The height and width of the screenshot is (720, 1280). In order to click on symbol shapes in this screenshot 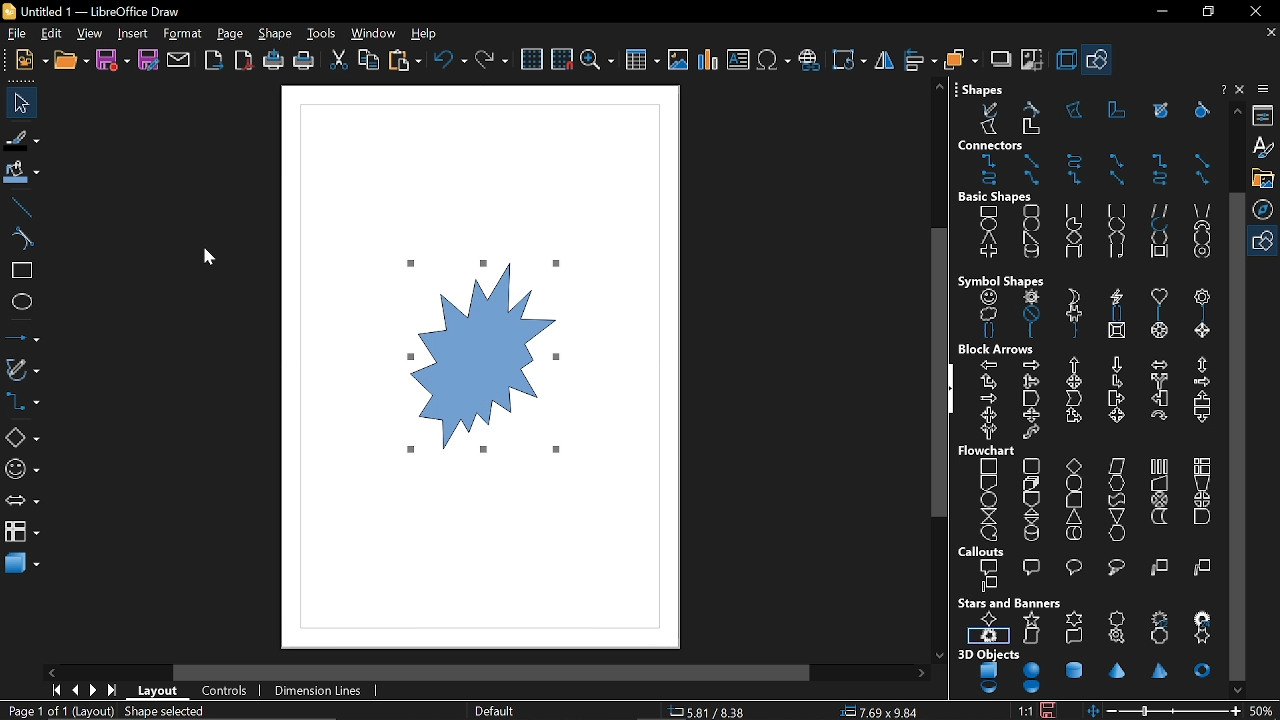, I will do `click(20, 472)`.